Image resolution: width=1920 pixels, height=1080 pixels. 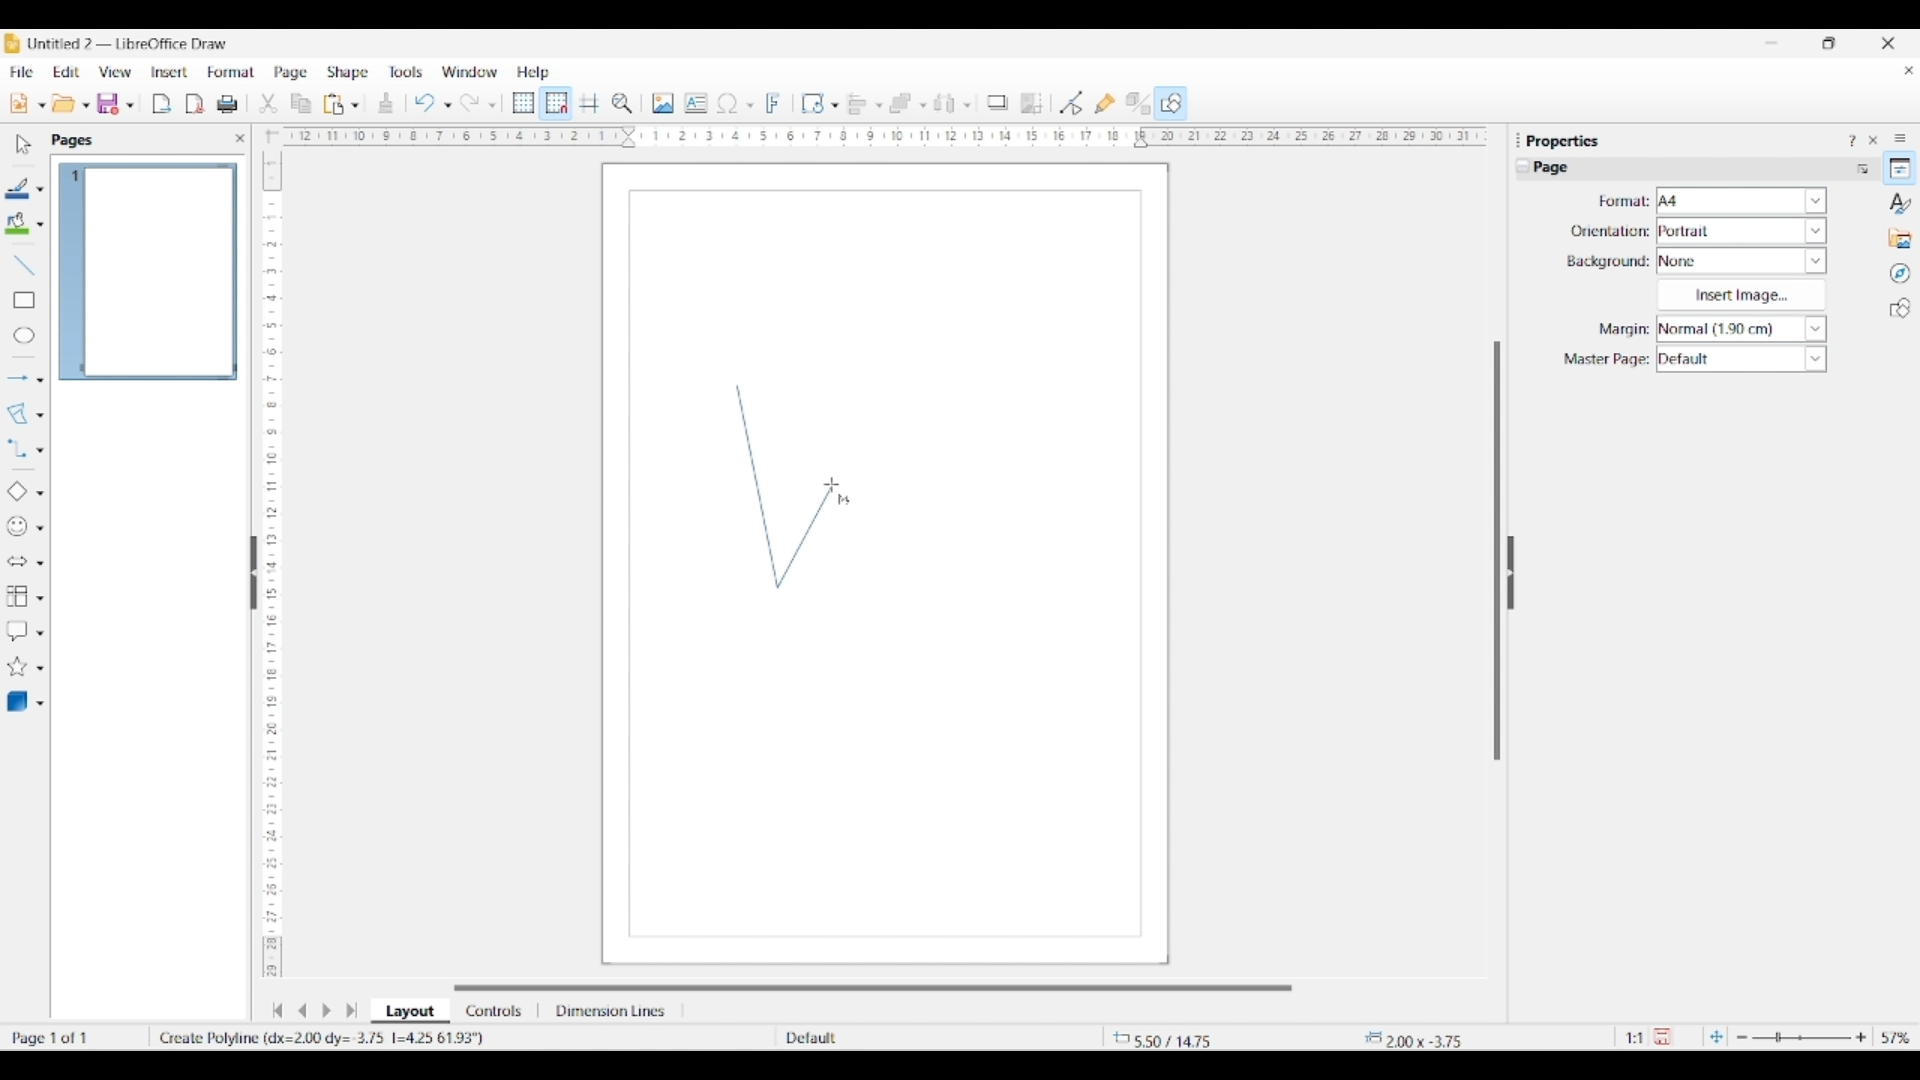 I want to click on Horizontal slide bar, so click(x=873, y=988).